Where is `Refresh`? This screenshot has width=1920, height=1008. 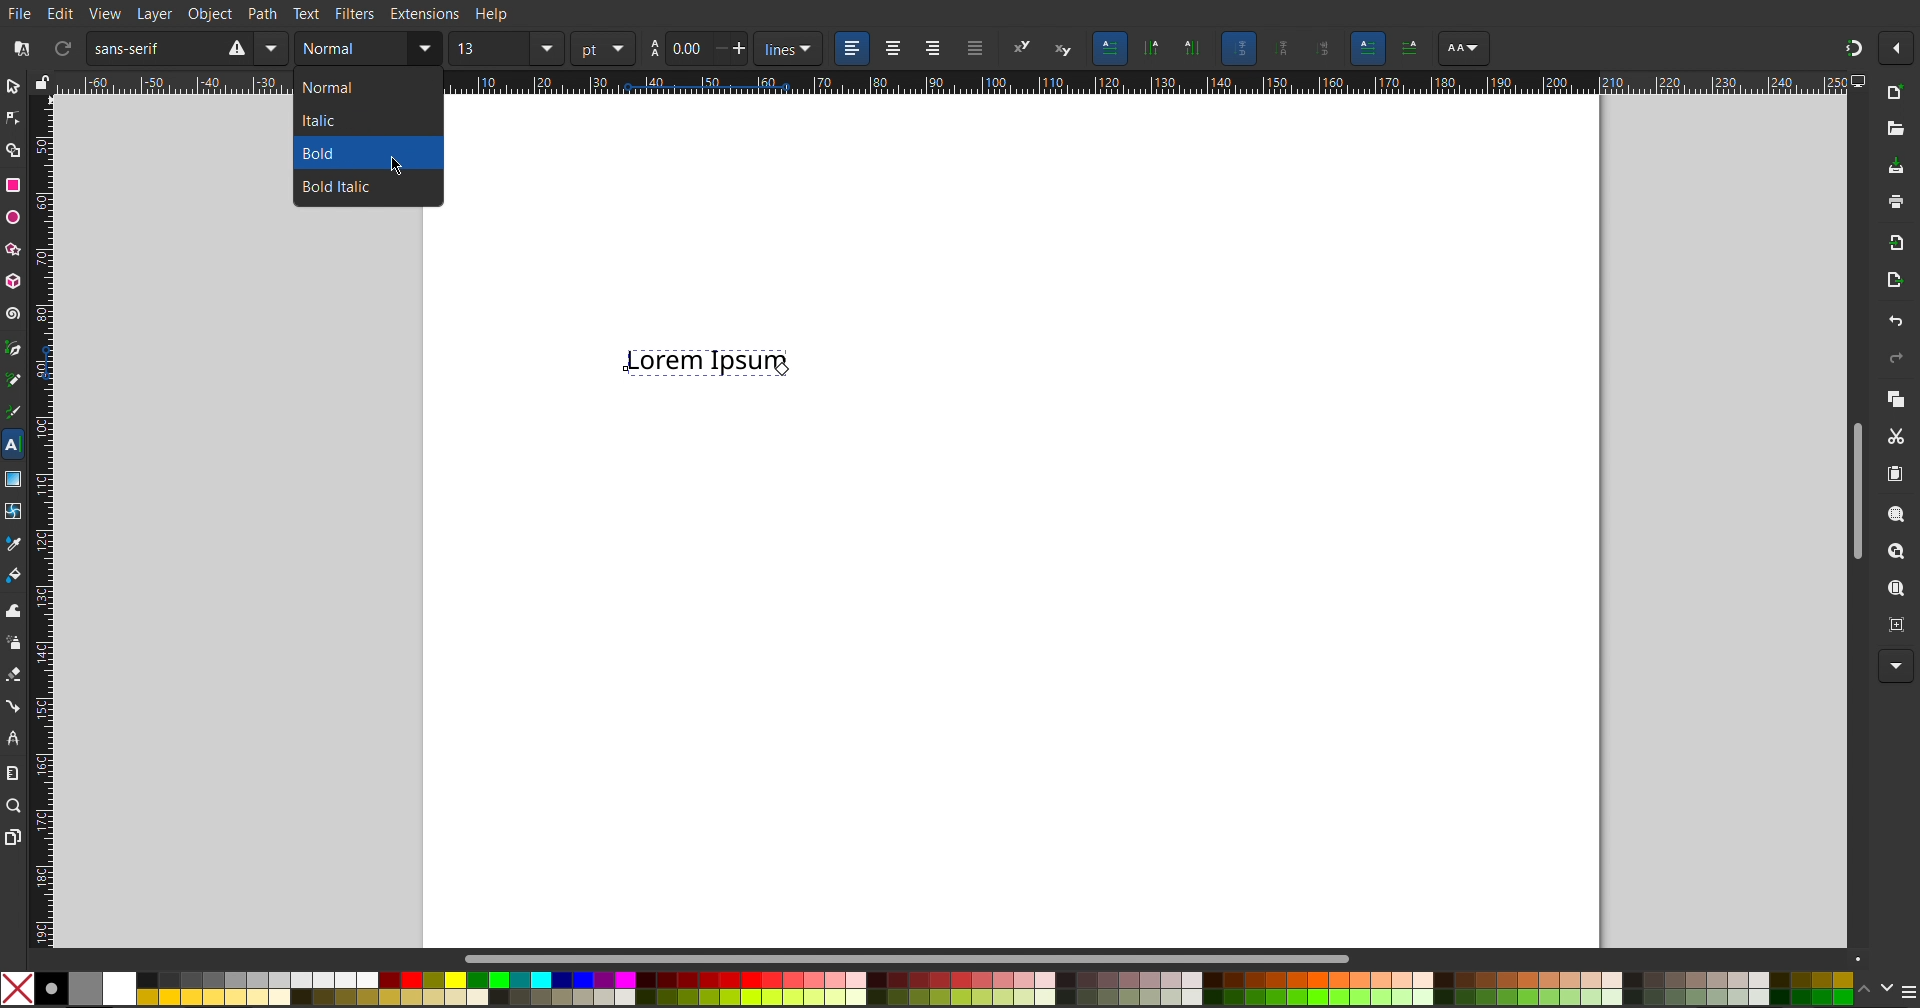
Refresh is located at coordinates (62, 50).